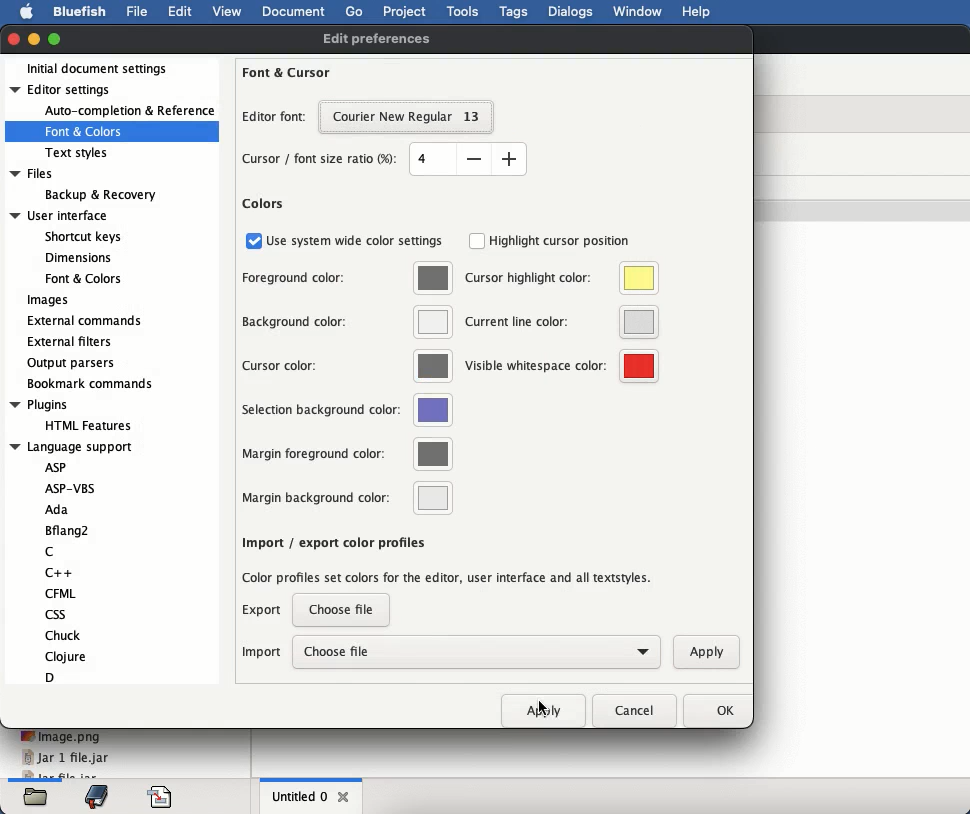 Image resolution: width=970 pixels, height=814 pixels. I want to click on import, so click(262, 652).